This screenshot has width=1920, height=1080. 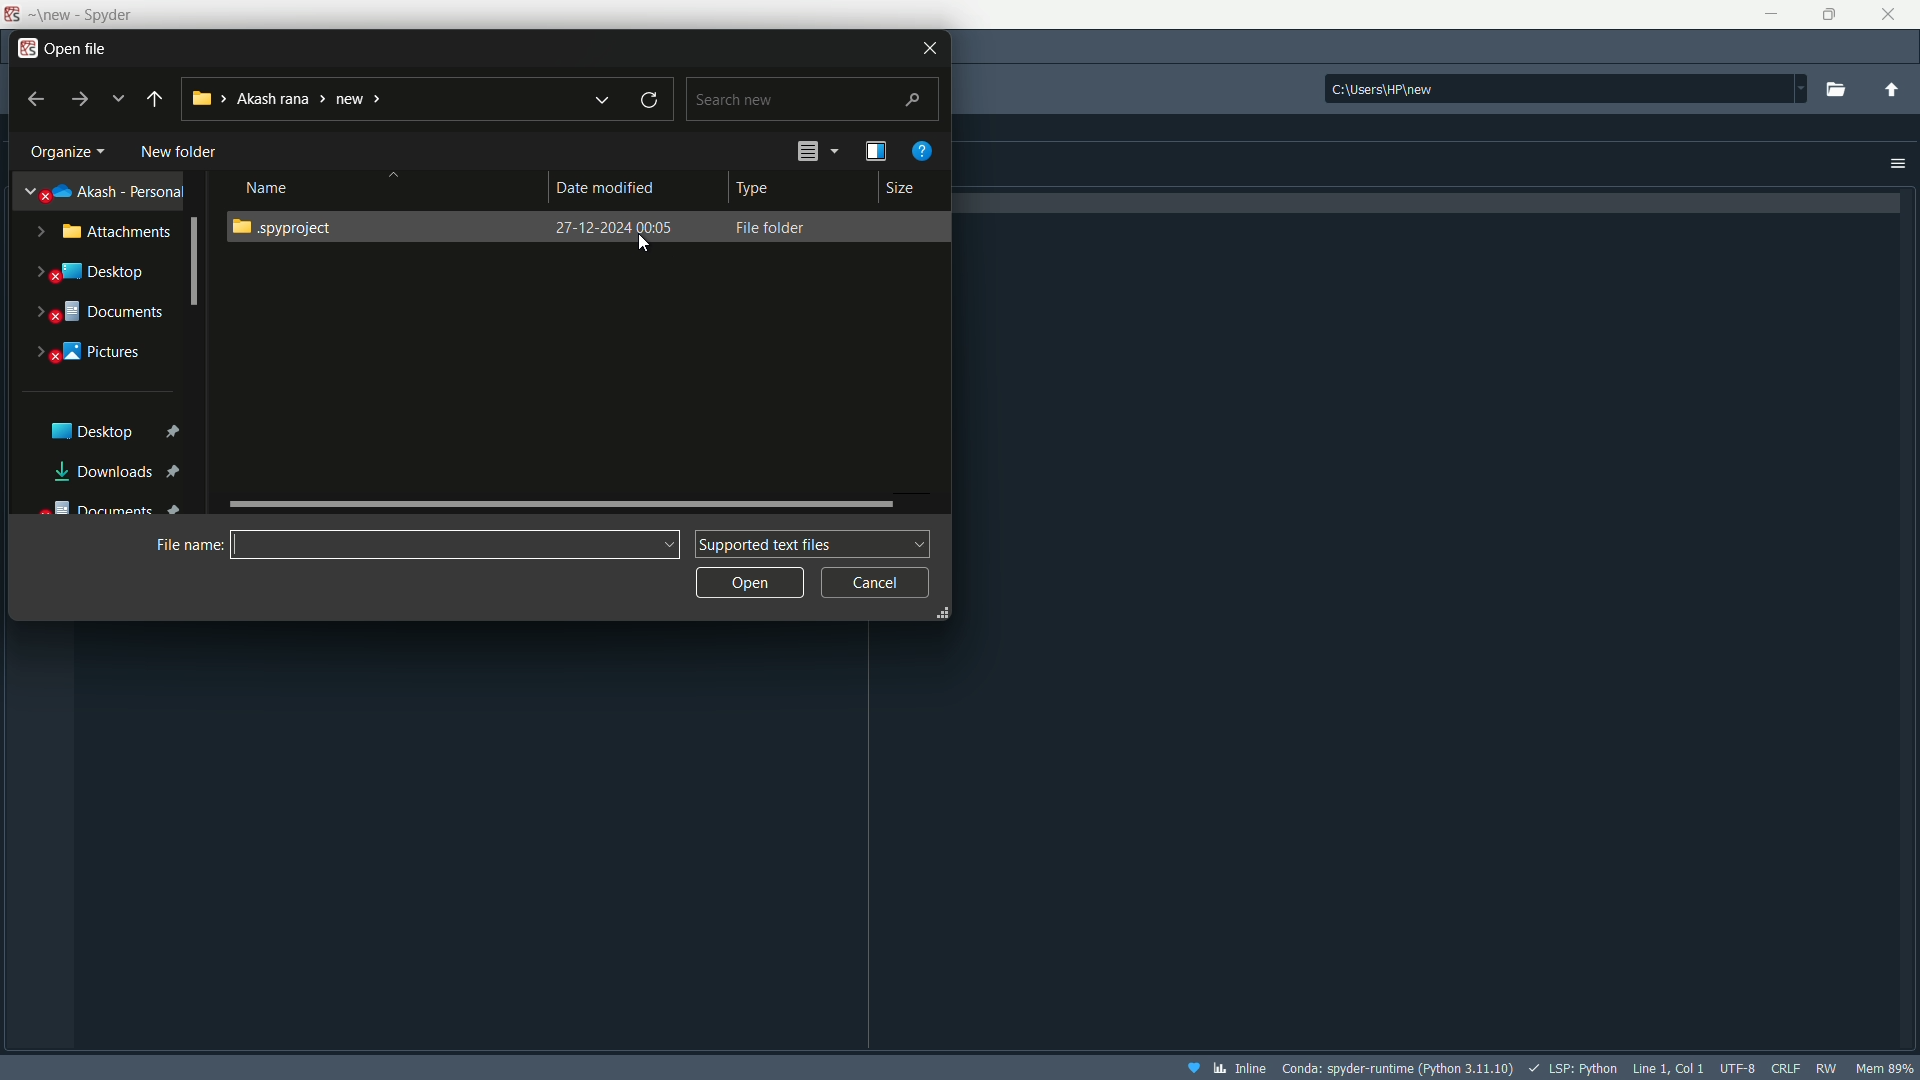 I want to click on Spyder, so click(x=94, y=15).